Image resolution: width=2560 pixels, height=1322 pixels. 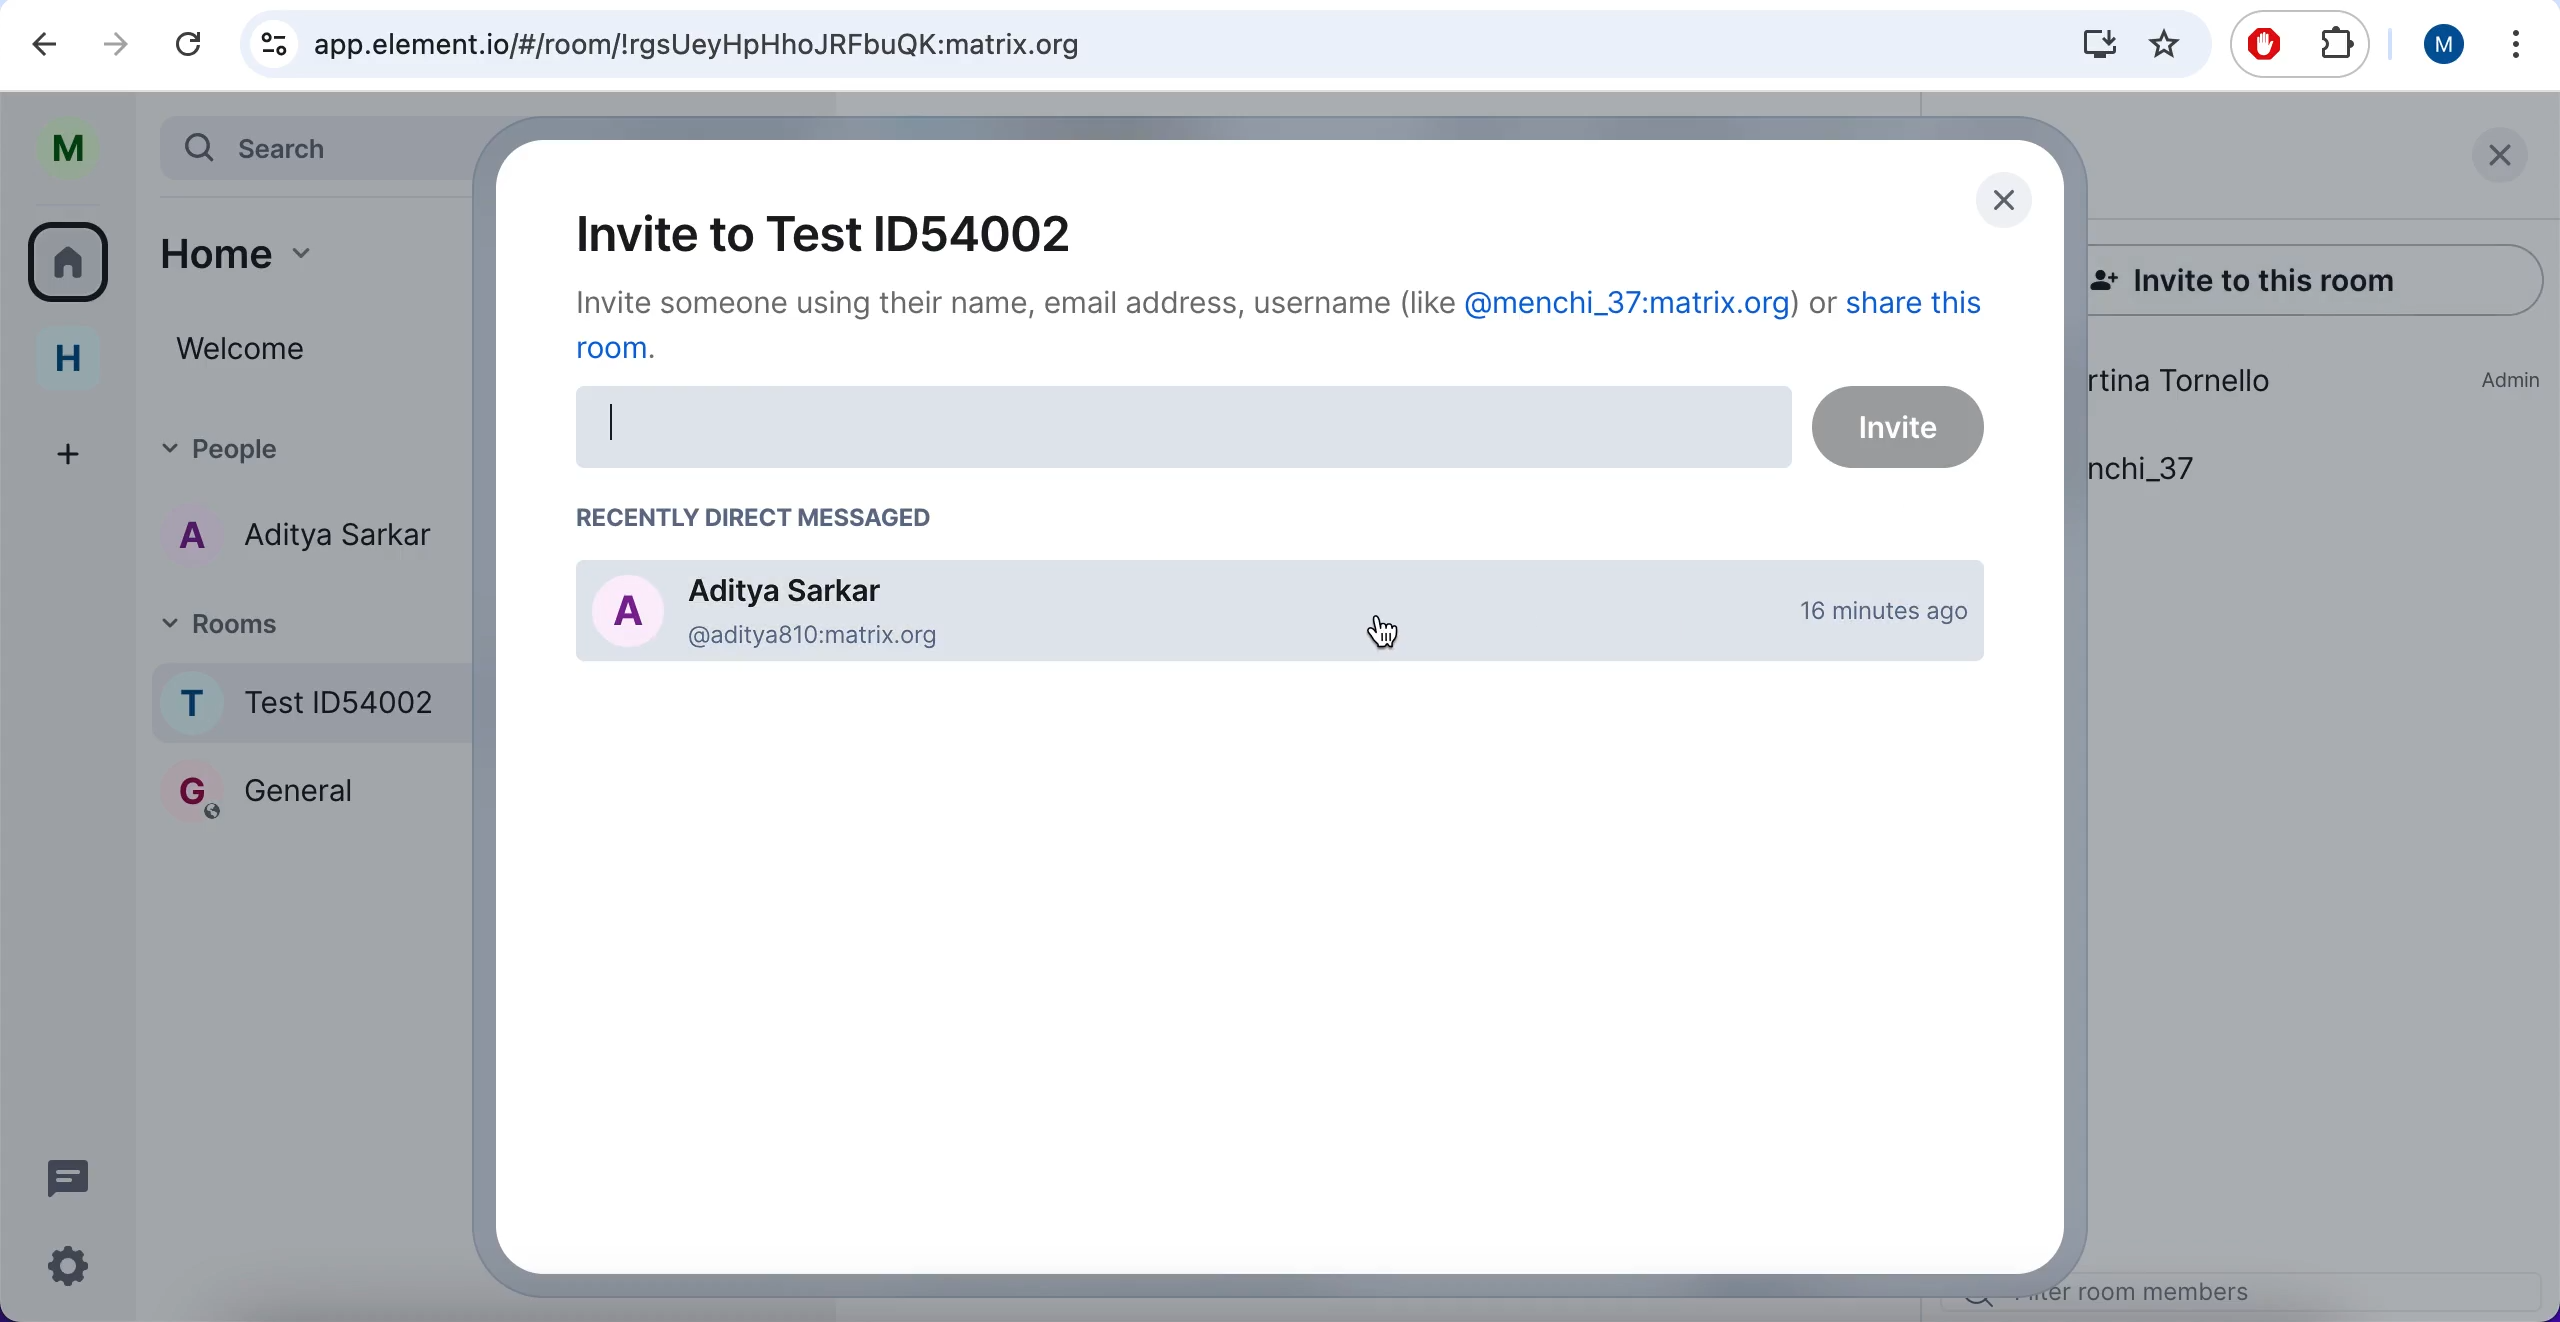 I want to click on close, so click(x=2005, y=208).